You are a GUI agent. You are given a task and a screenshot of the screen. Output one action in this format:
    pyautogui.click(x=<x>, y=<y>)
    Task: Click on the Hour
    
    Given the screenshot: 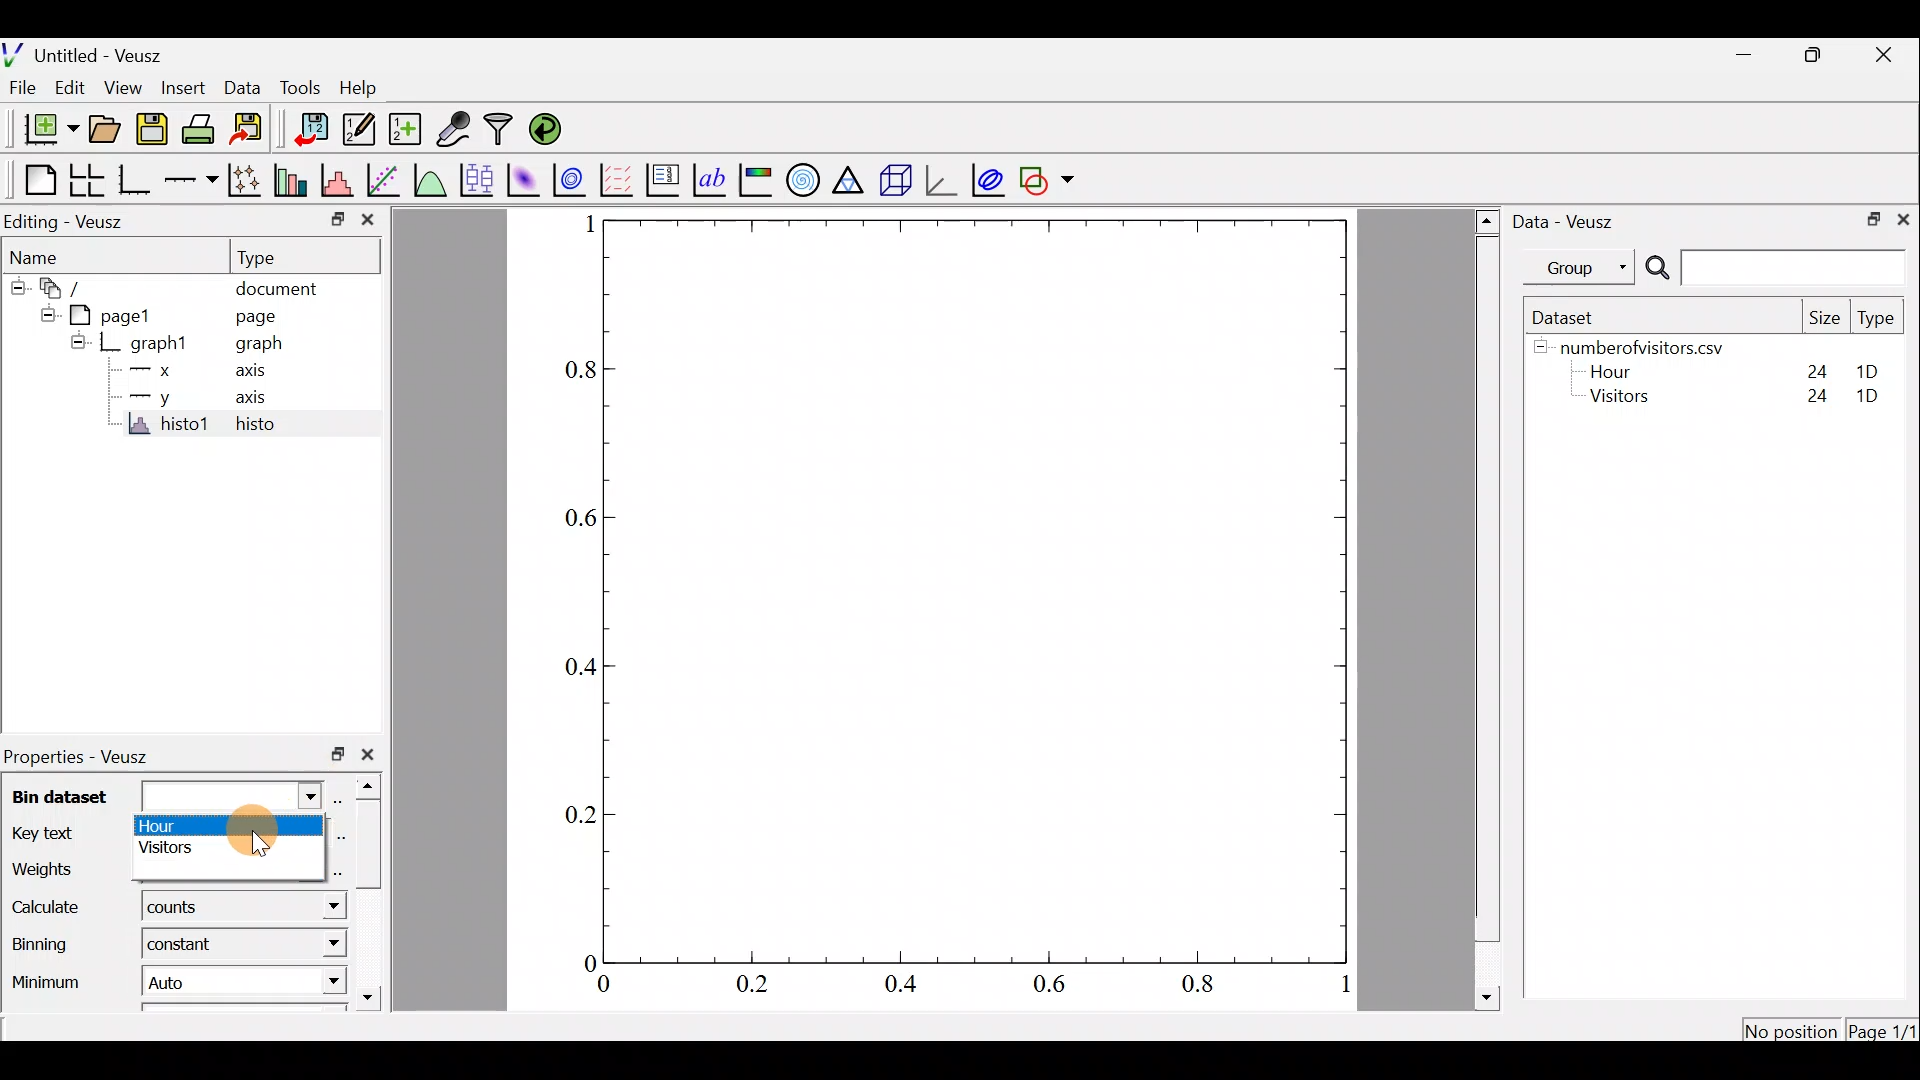 What is the action you would take?
    pyautogui.click(x=1619, y=371)
    